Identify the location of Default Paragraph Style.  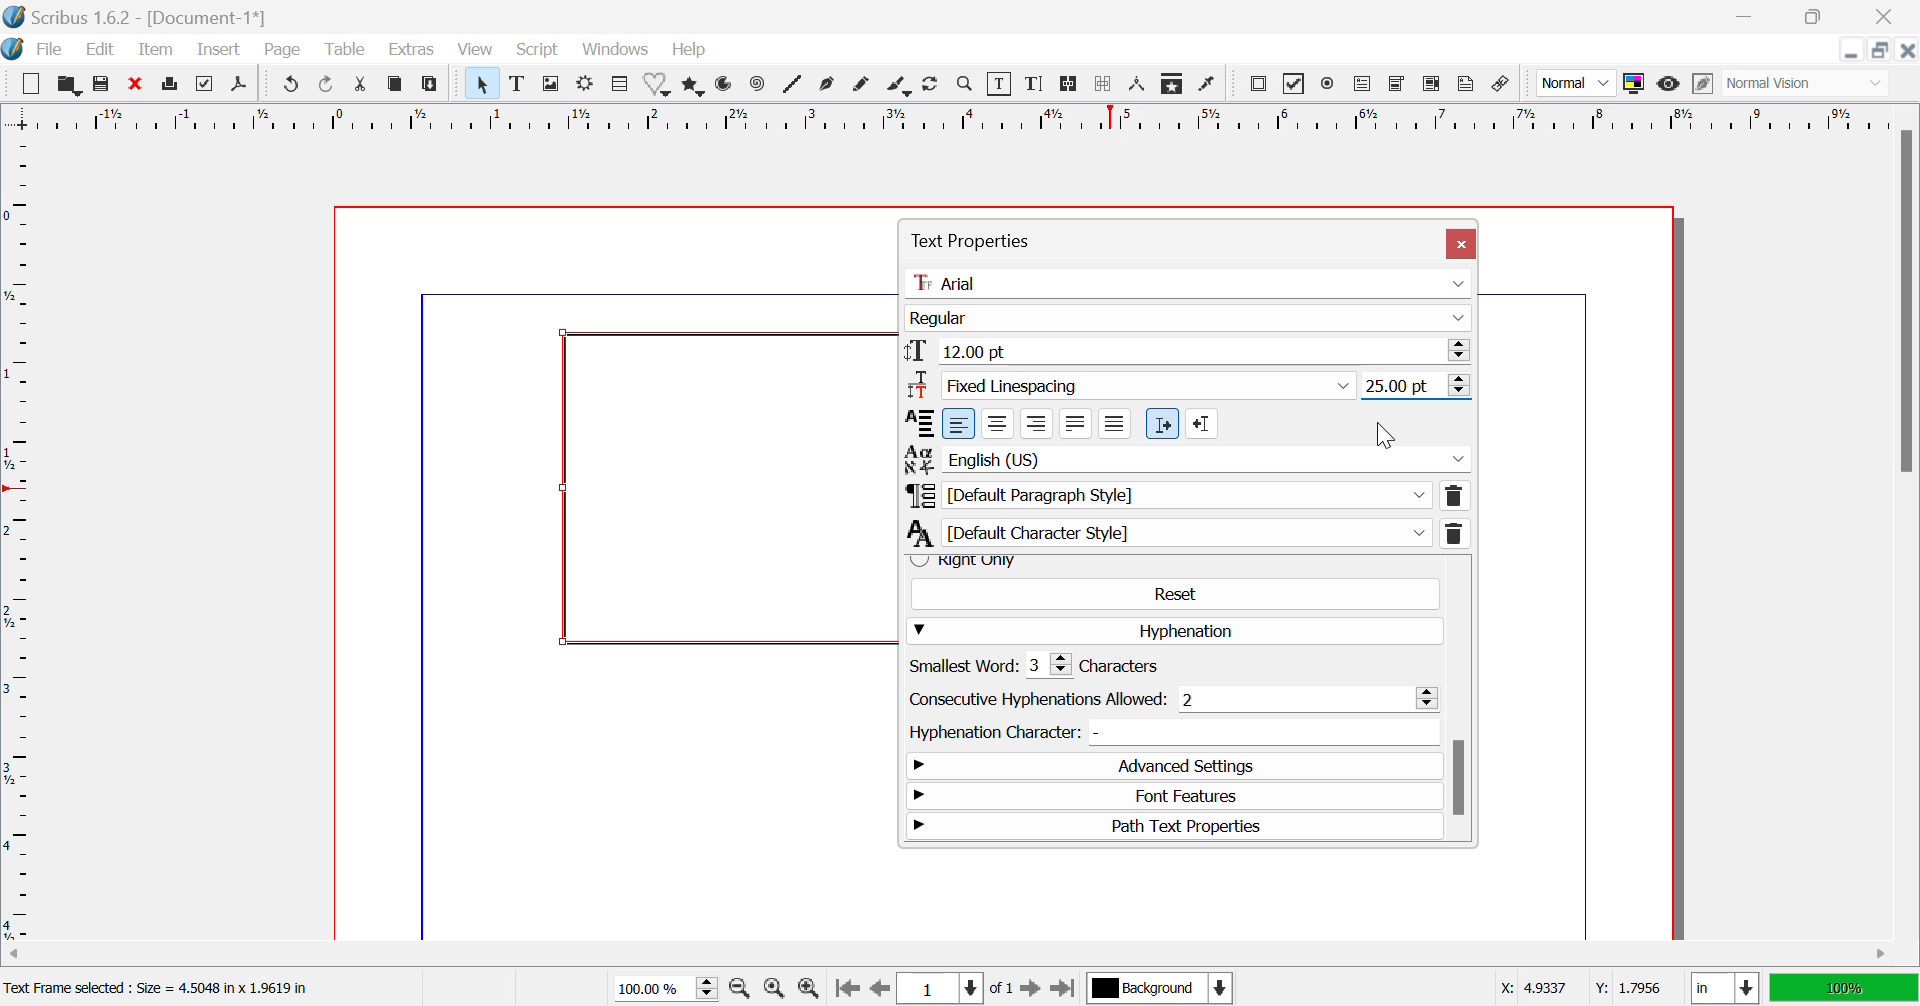
(1187, 495).